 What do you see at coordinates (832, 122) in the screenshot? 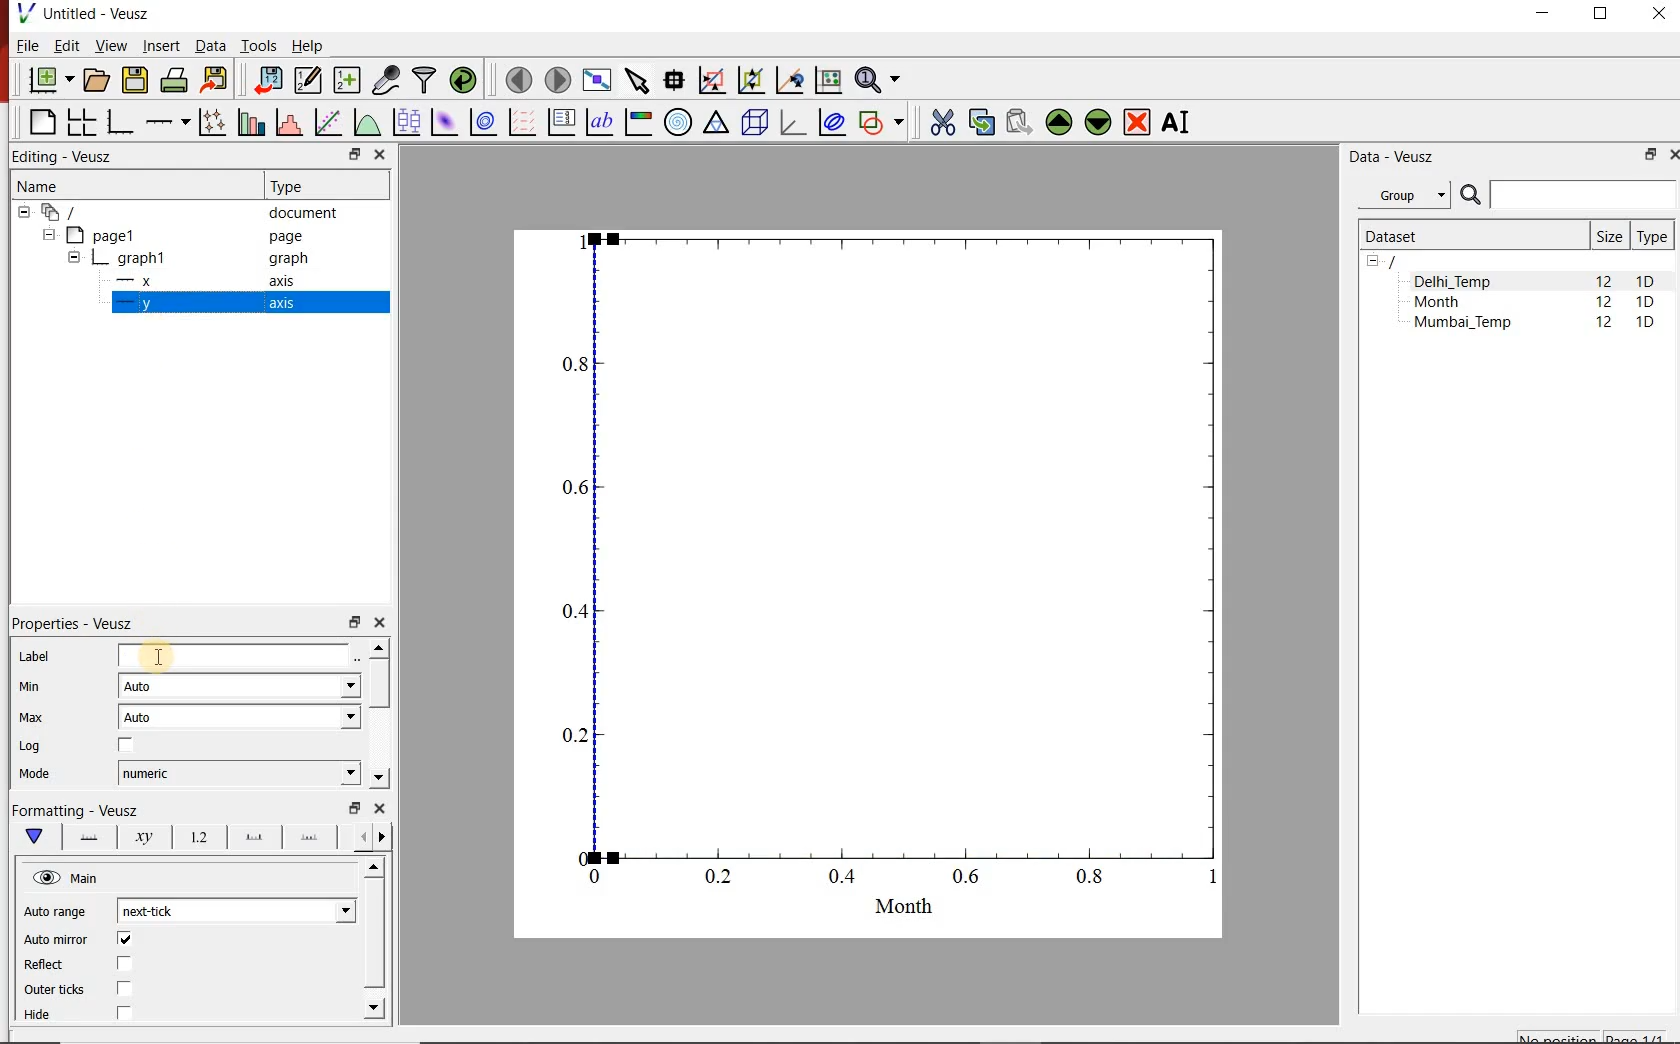
I see `plot covariance ellipses` at bounding box center [832, 122].